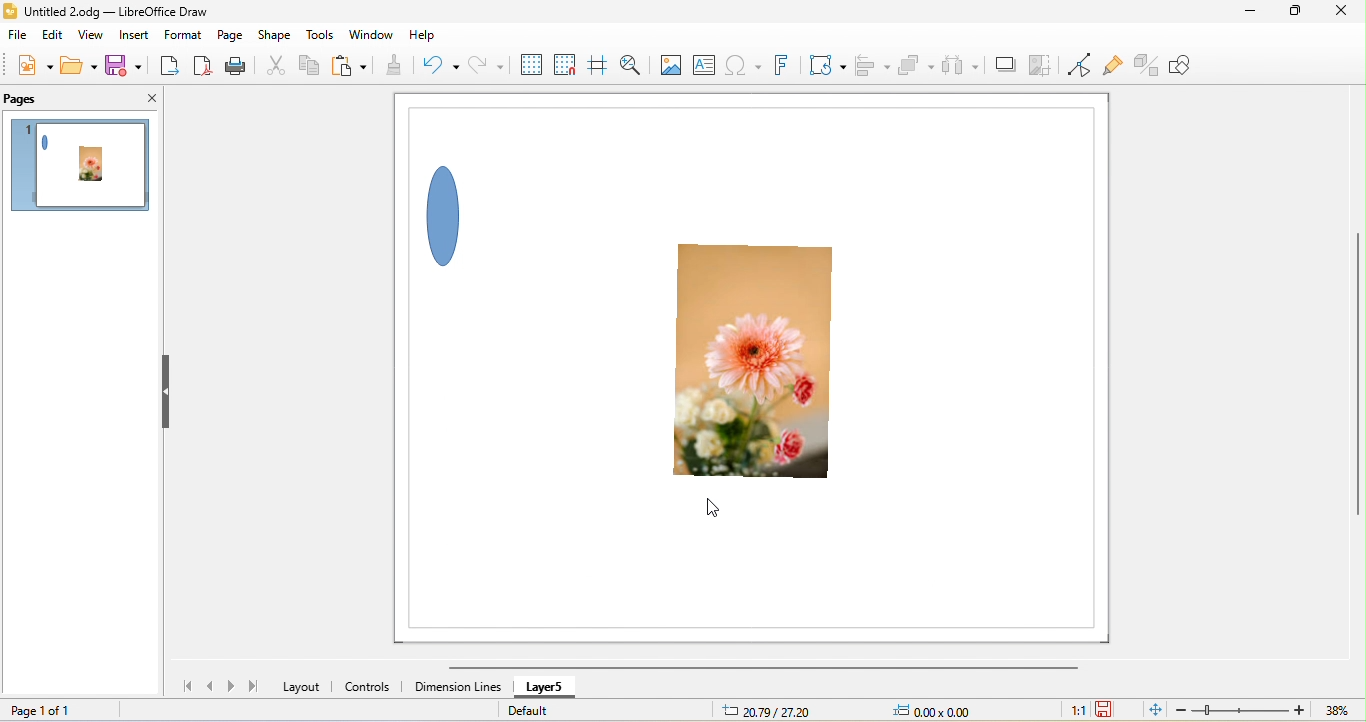 Image resolution: width=1366 pixels, height=722 pixels. What do you see at coordinates (76, 65) in the screenshot?
I see `open` at bounding box center [76, 65].